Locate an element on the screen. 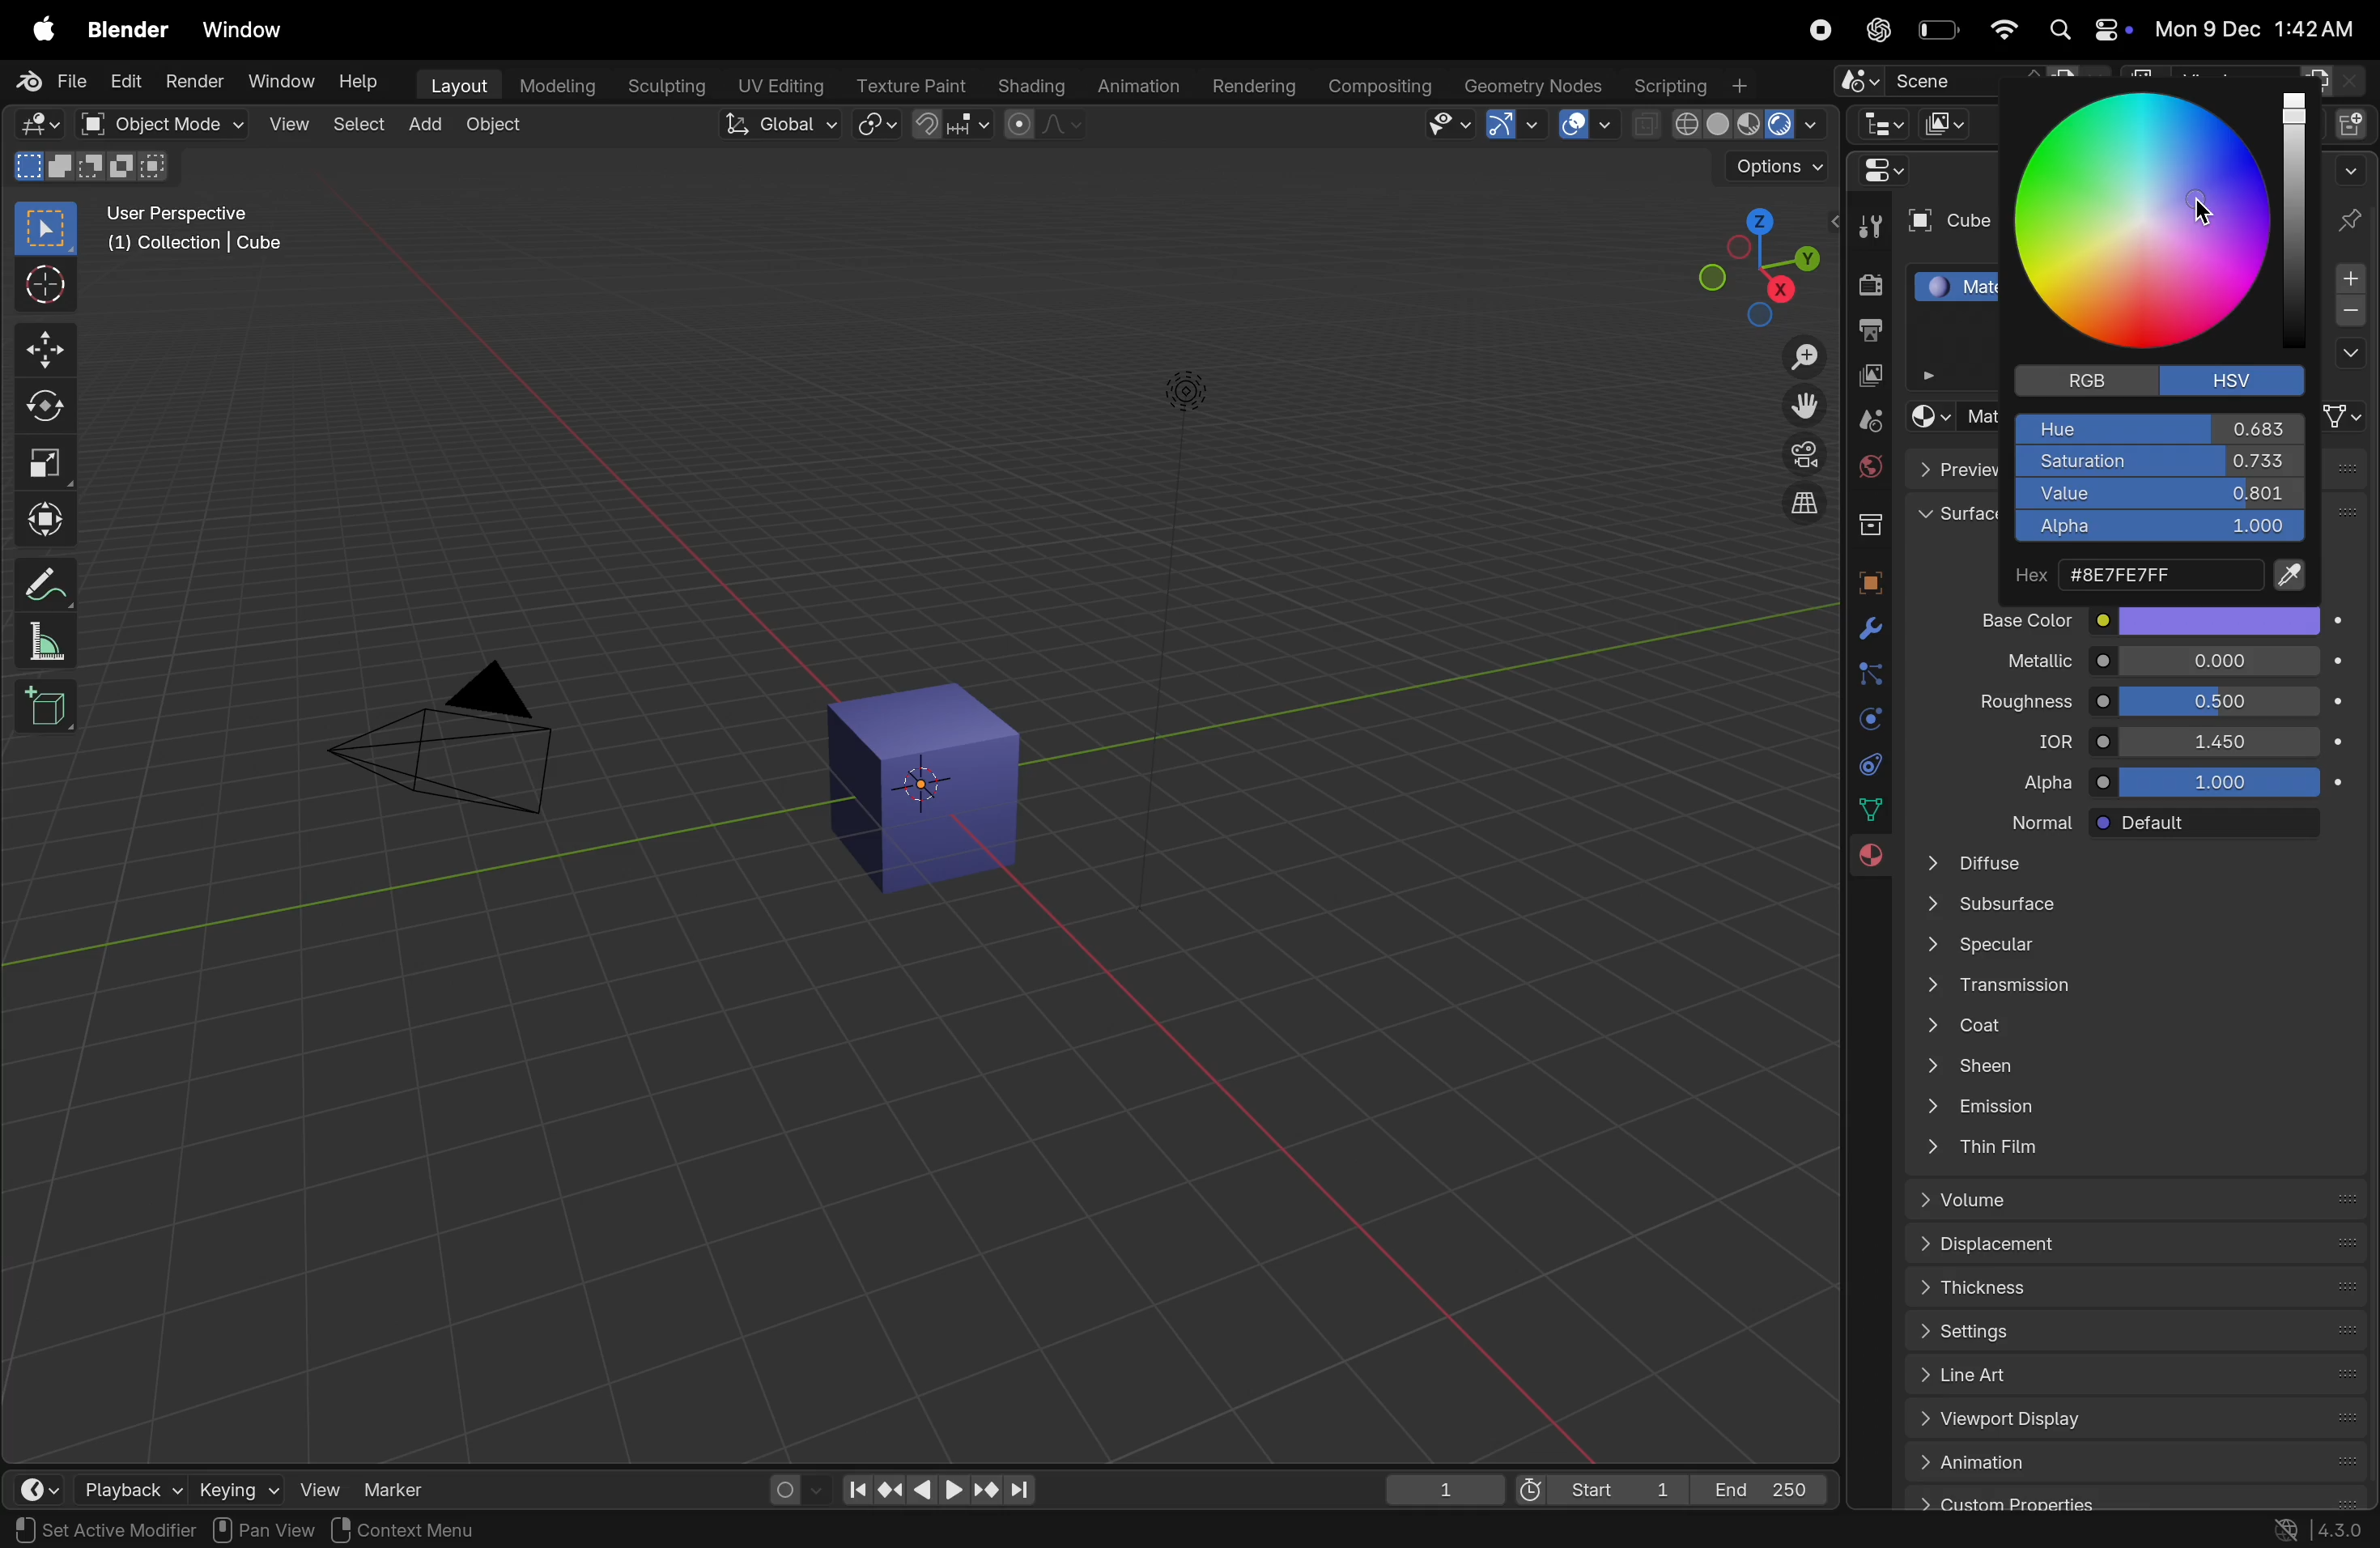 Image resolution: width=2380 pixels, height=1548 pixels. idr is located at coordinates (2037, 744).